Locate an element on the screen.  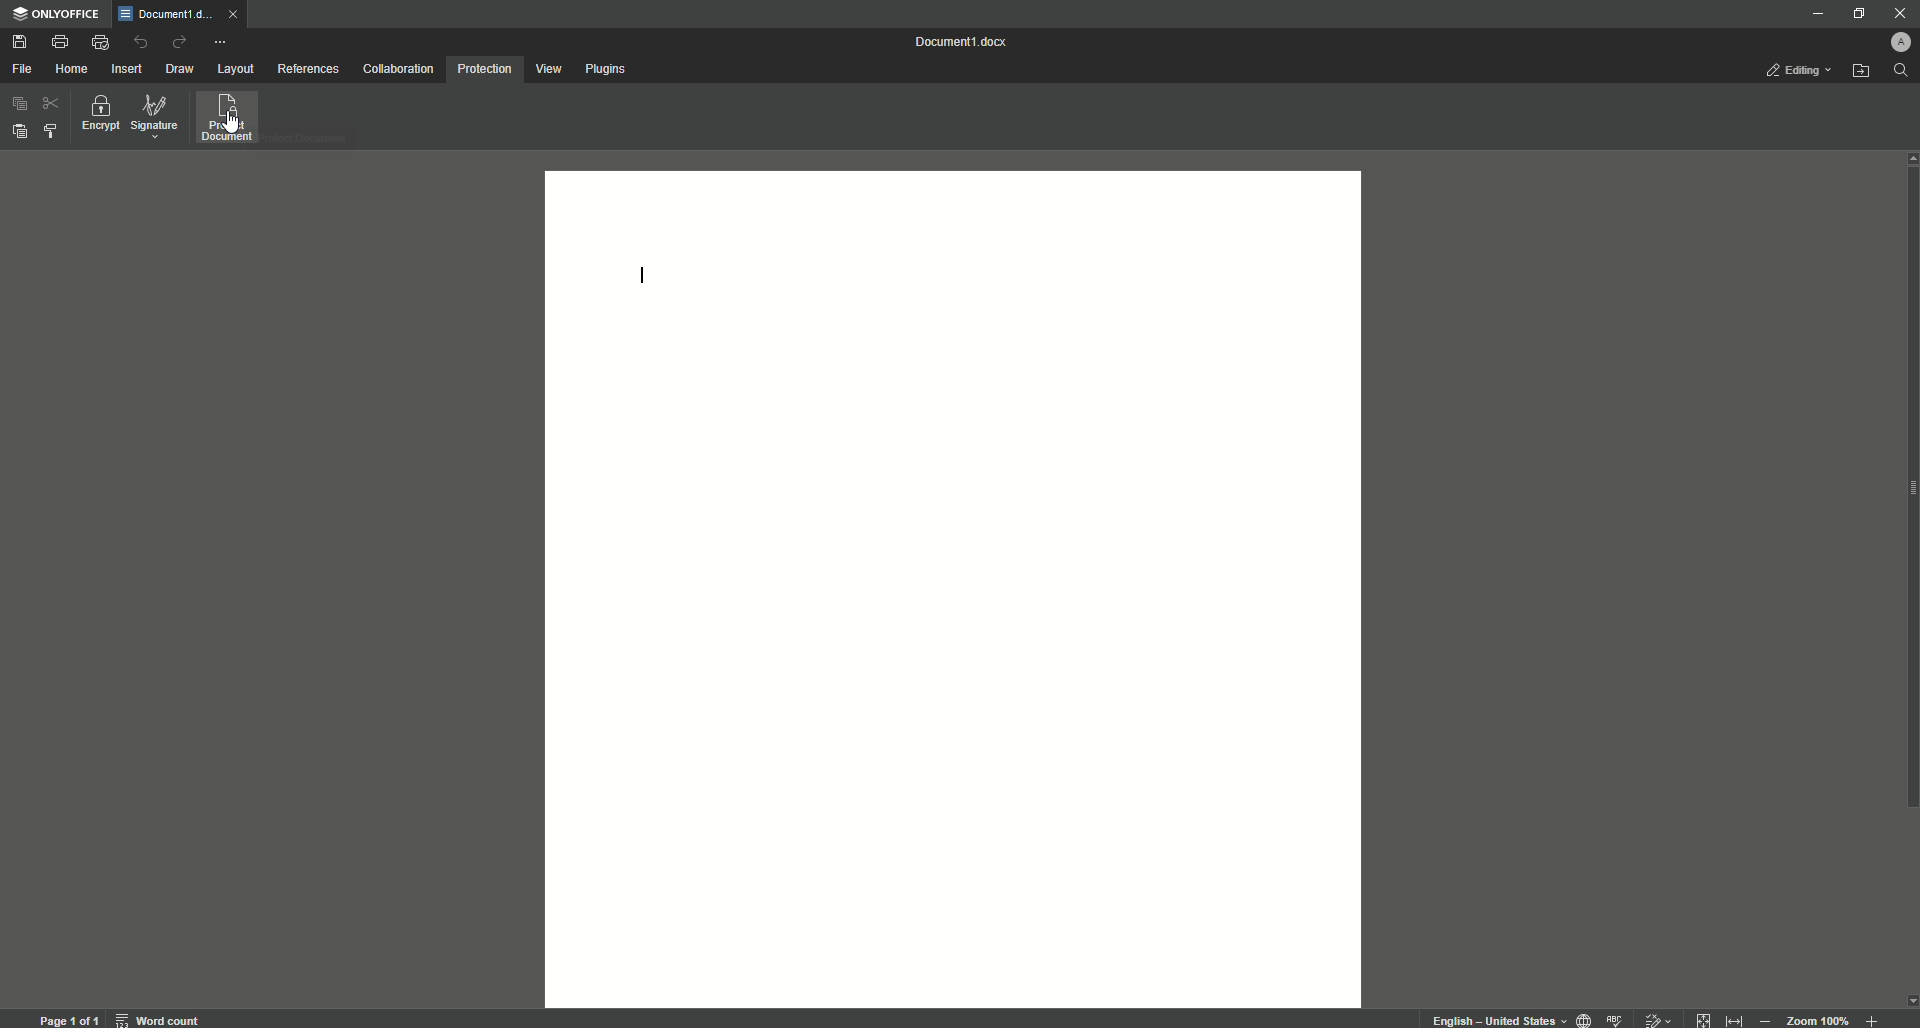
Open file location is located at coordinates (1861, 71).